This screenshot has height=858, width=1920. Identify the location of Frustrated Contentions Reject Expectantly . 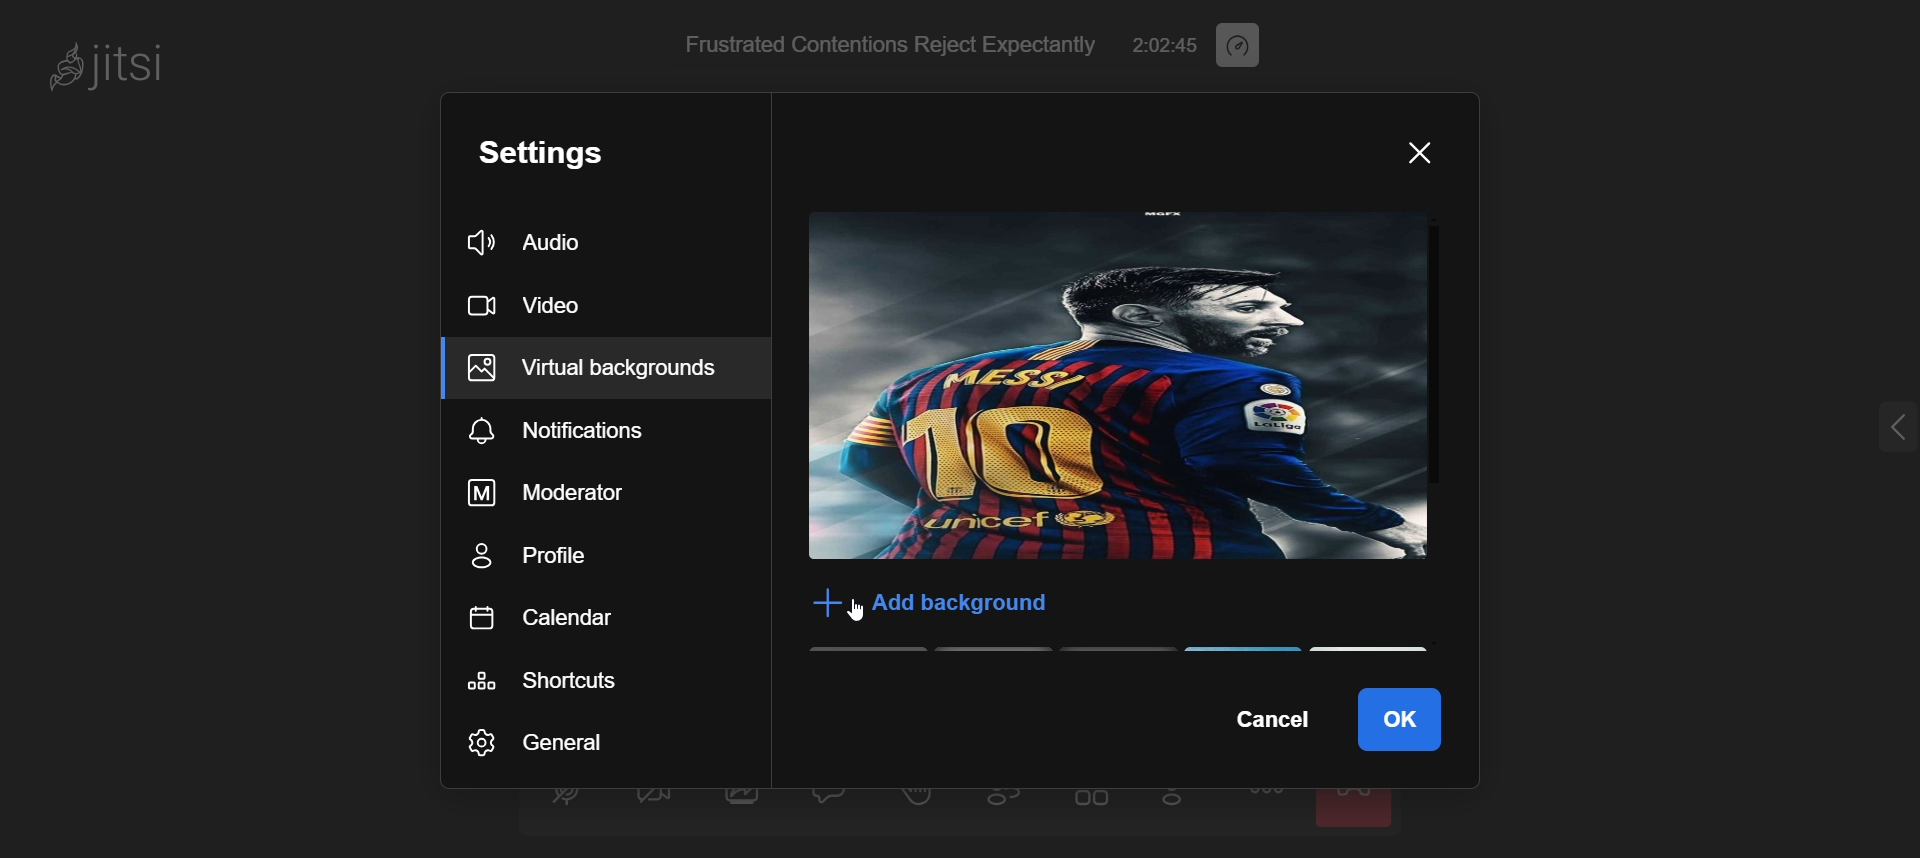
(885, 45).